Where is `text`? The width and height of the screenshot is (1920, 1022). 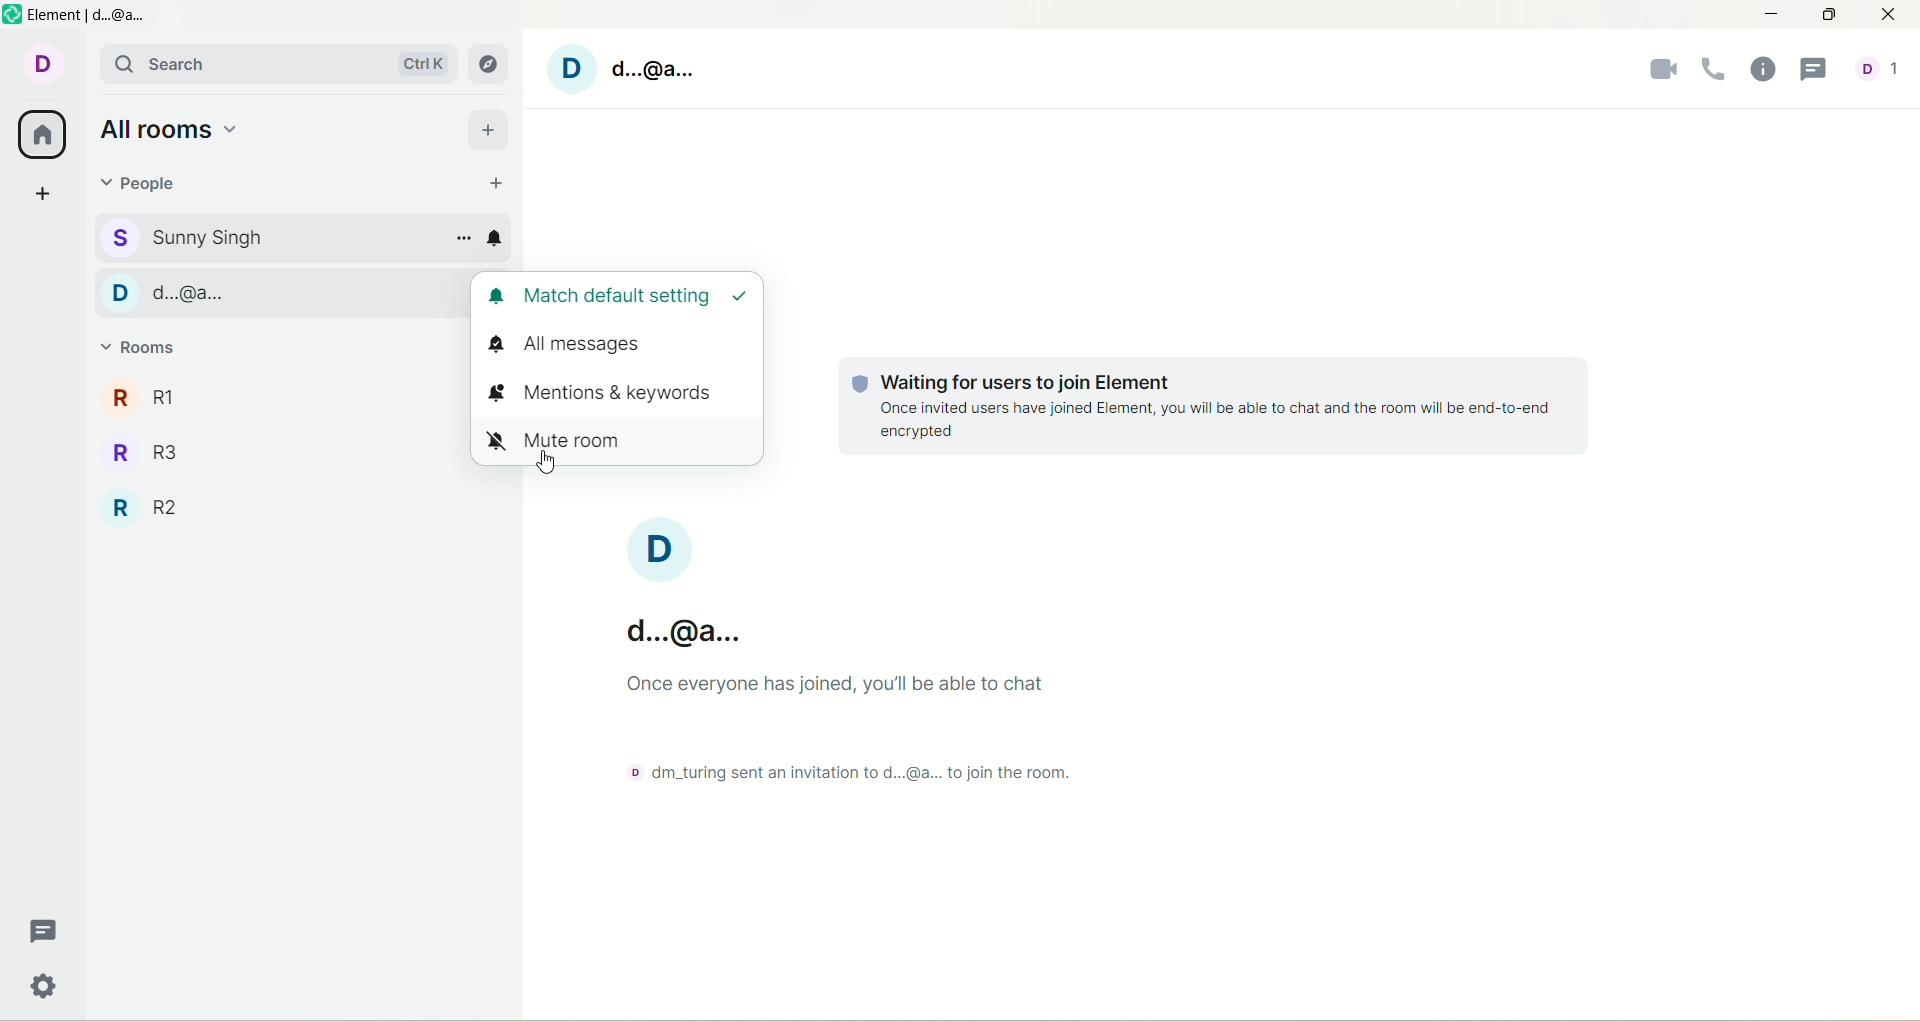 text is located at coordinates (859, 726).